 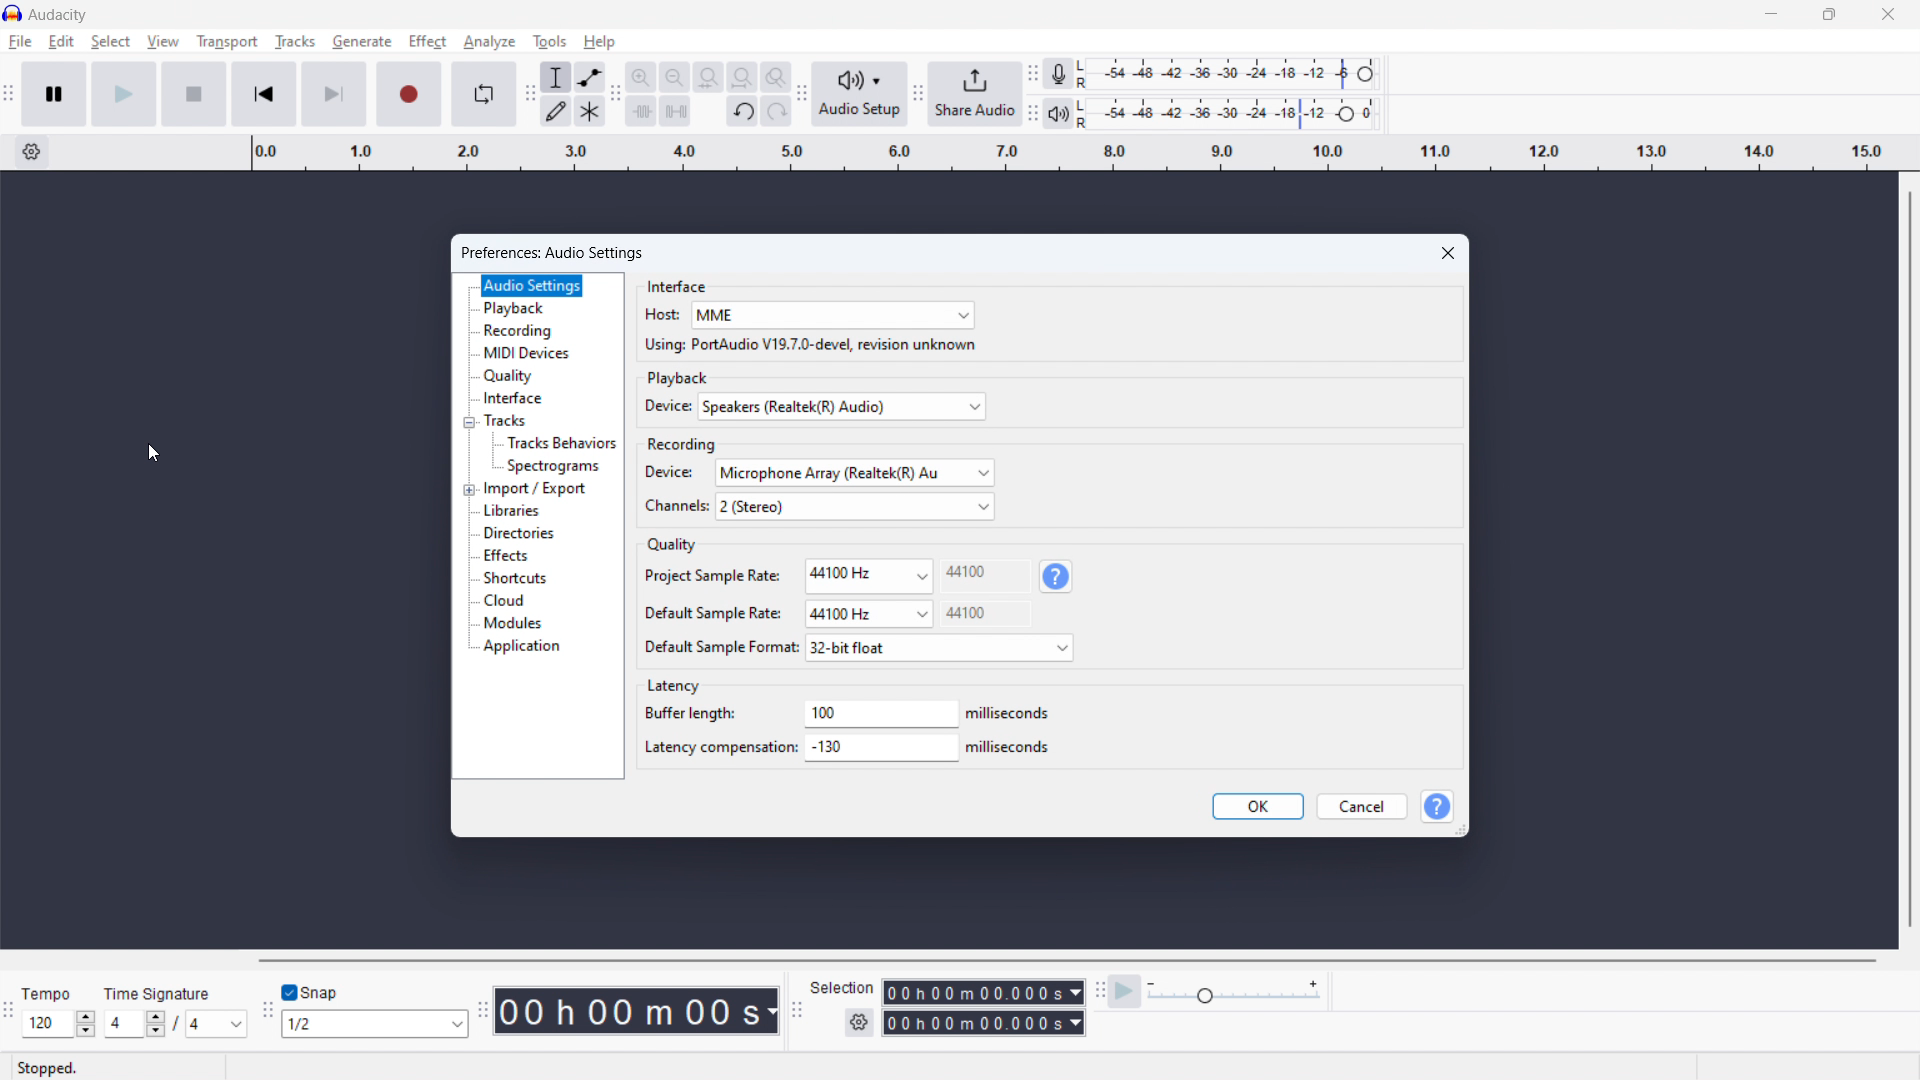 What do you see at coordinates (527, 353) in the screenshot?
I see `midi devices` at bounding box center [527, 353].